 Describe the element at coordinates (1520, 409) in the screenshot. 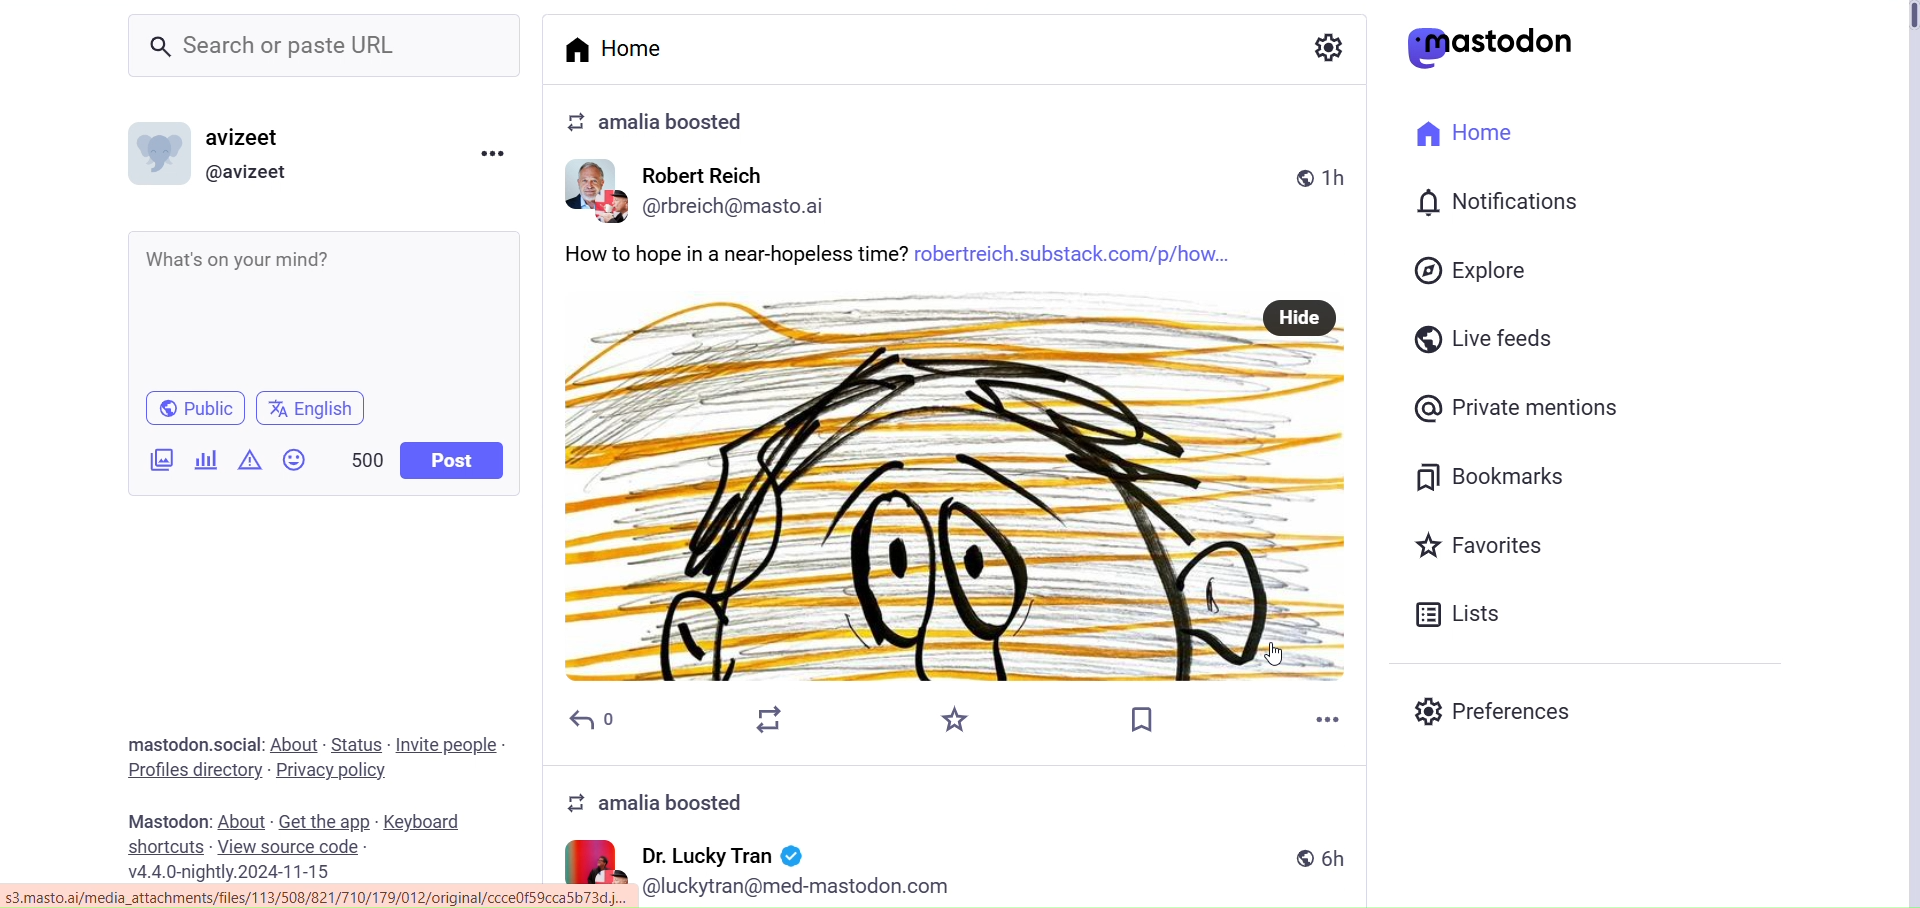

I see `Private Mentions` at that location.